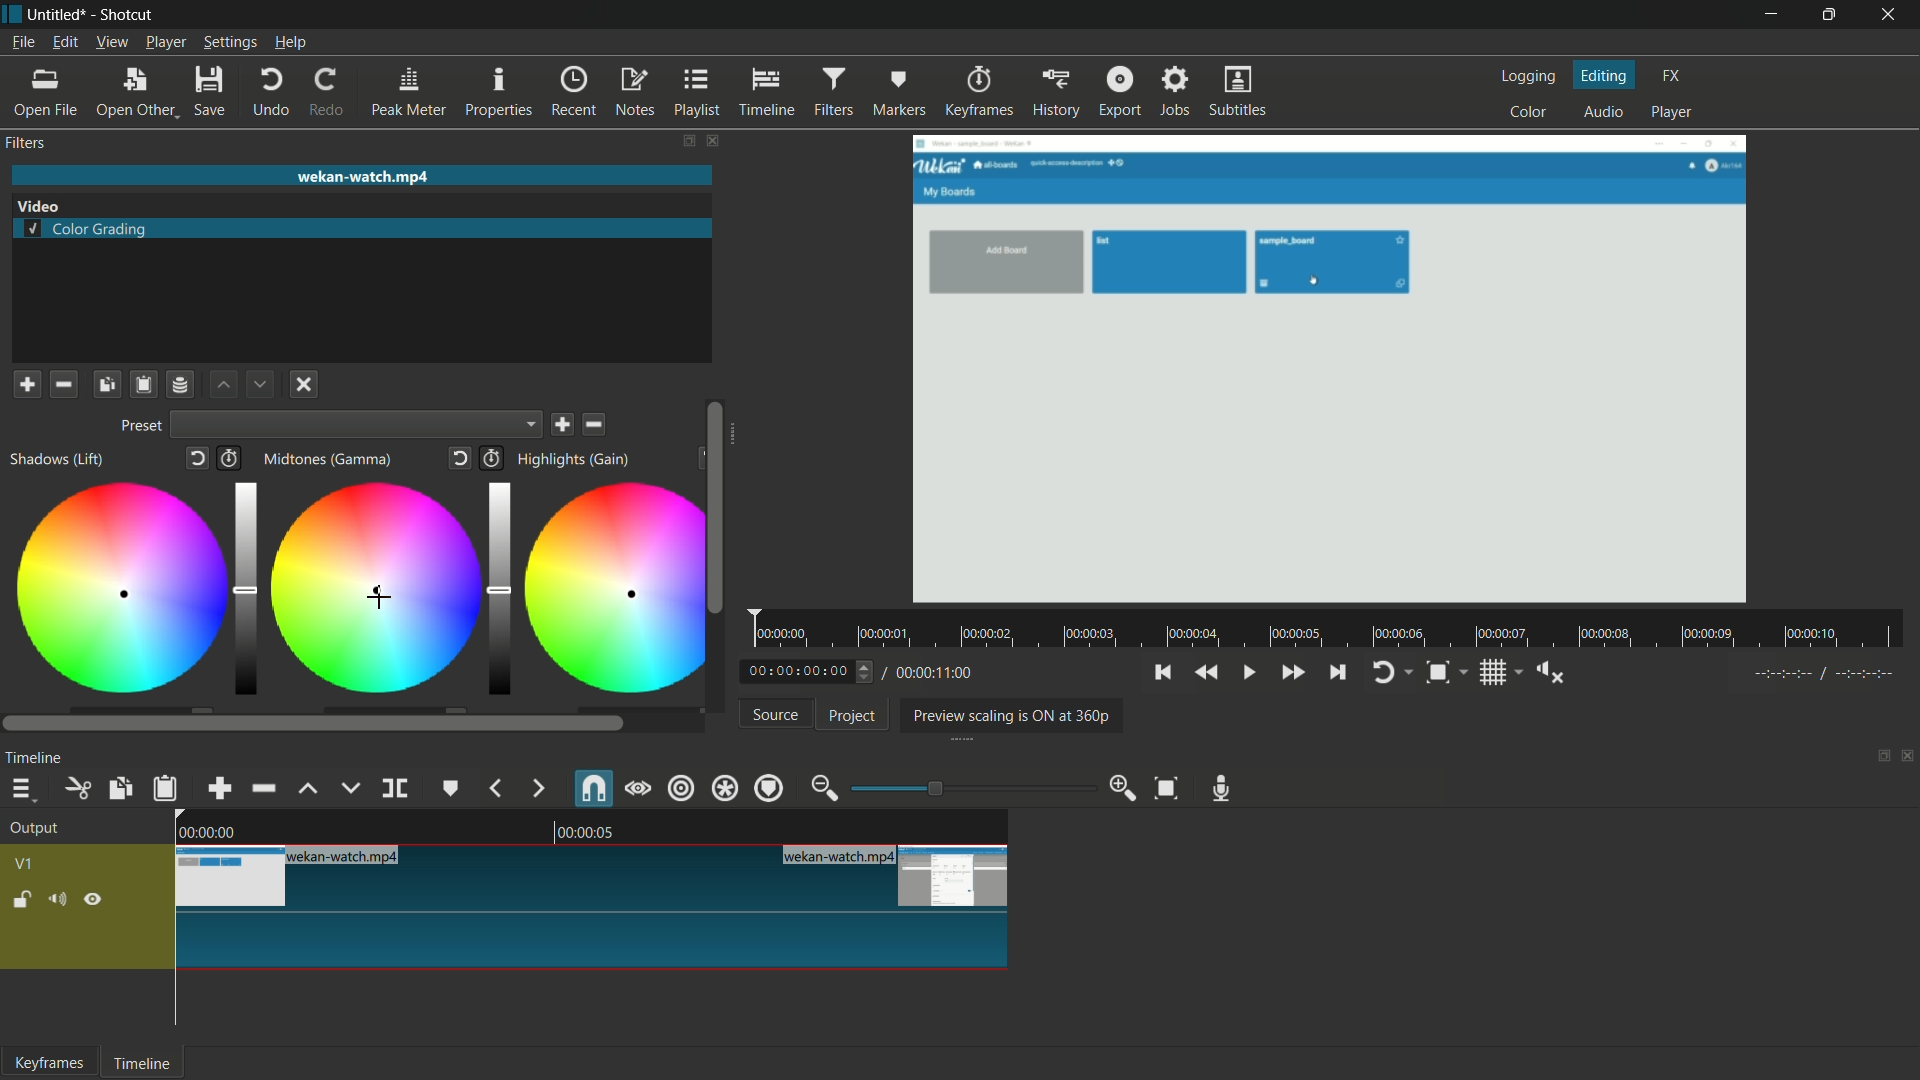  I want to click on previous marker, so click(493, 788).